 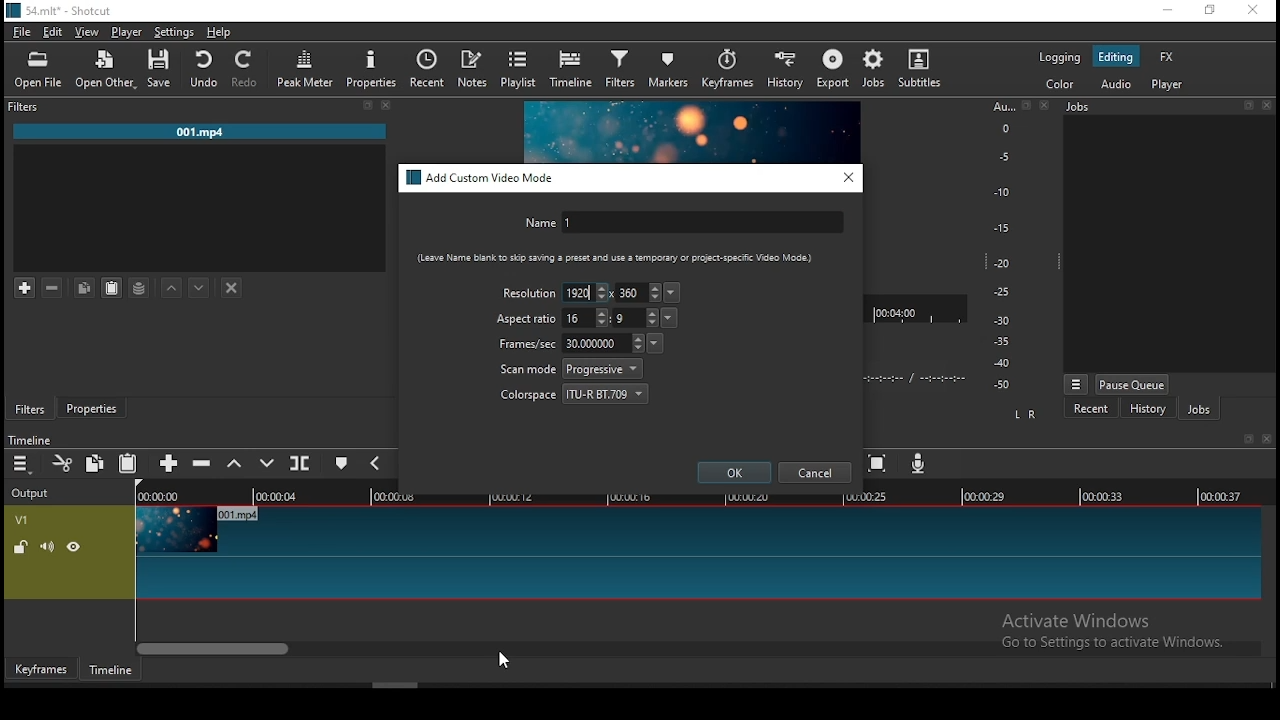 What do you see at coordinates (998, 342) in the screenshot?
I see `-35` at bounding box center [998, 342].